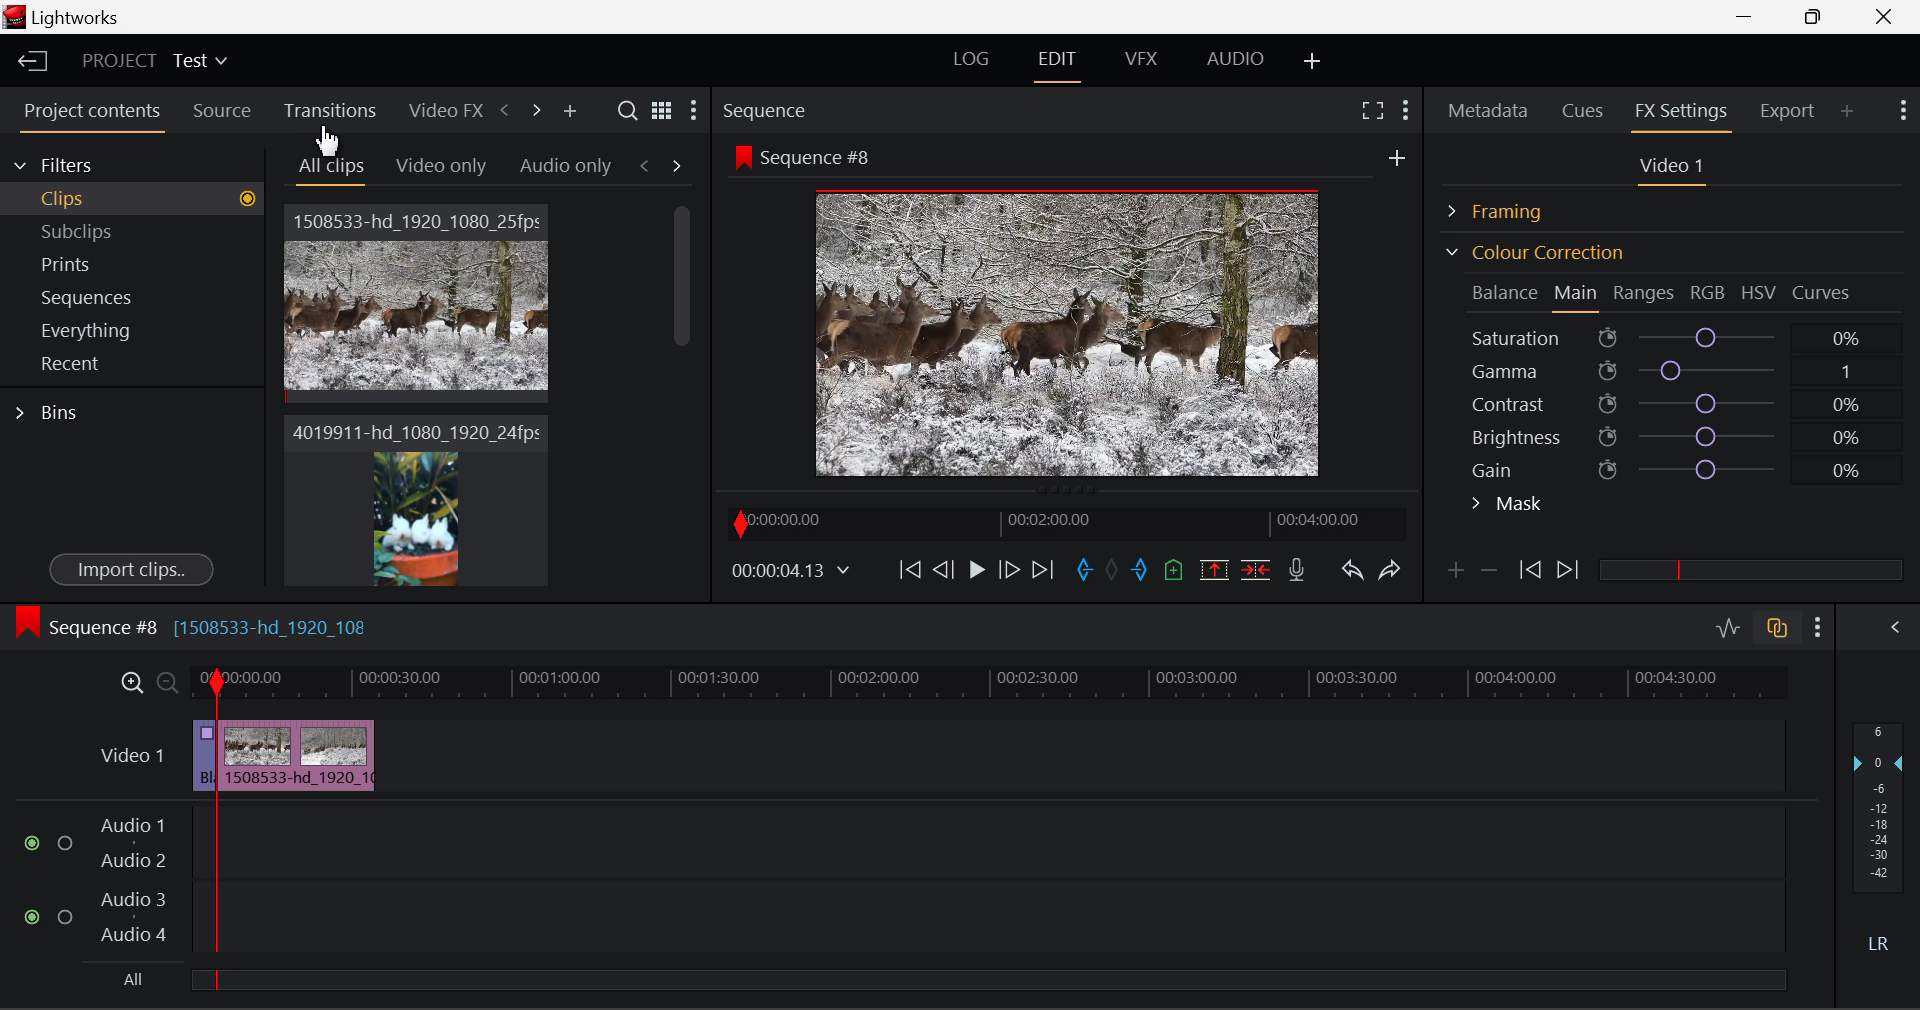 The height and width of the screenshot is (1010, 1920). I want to click on slider, so click(987, 979).